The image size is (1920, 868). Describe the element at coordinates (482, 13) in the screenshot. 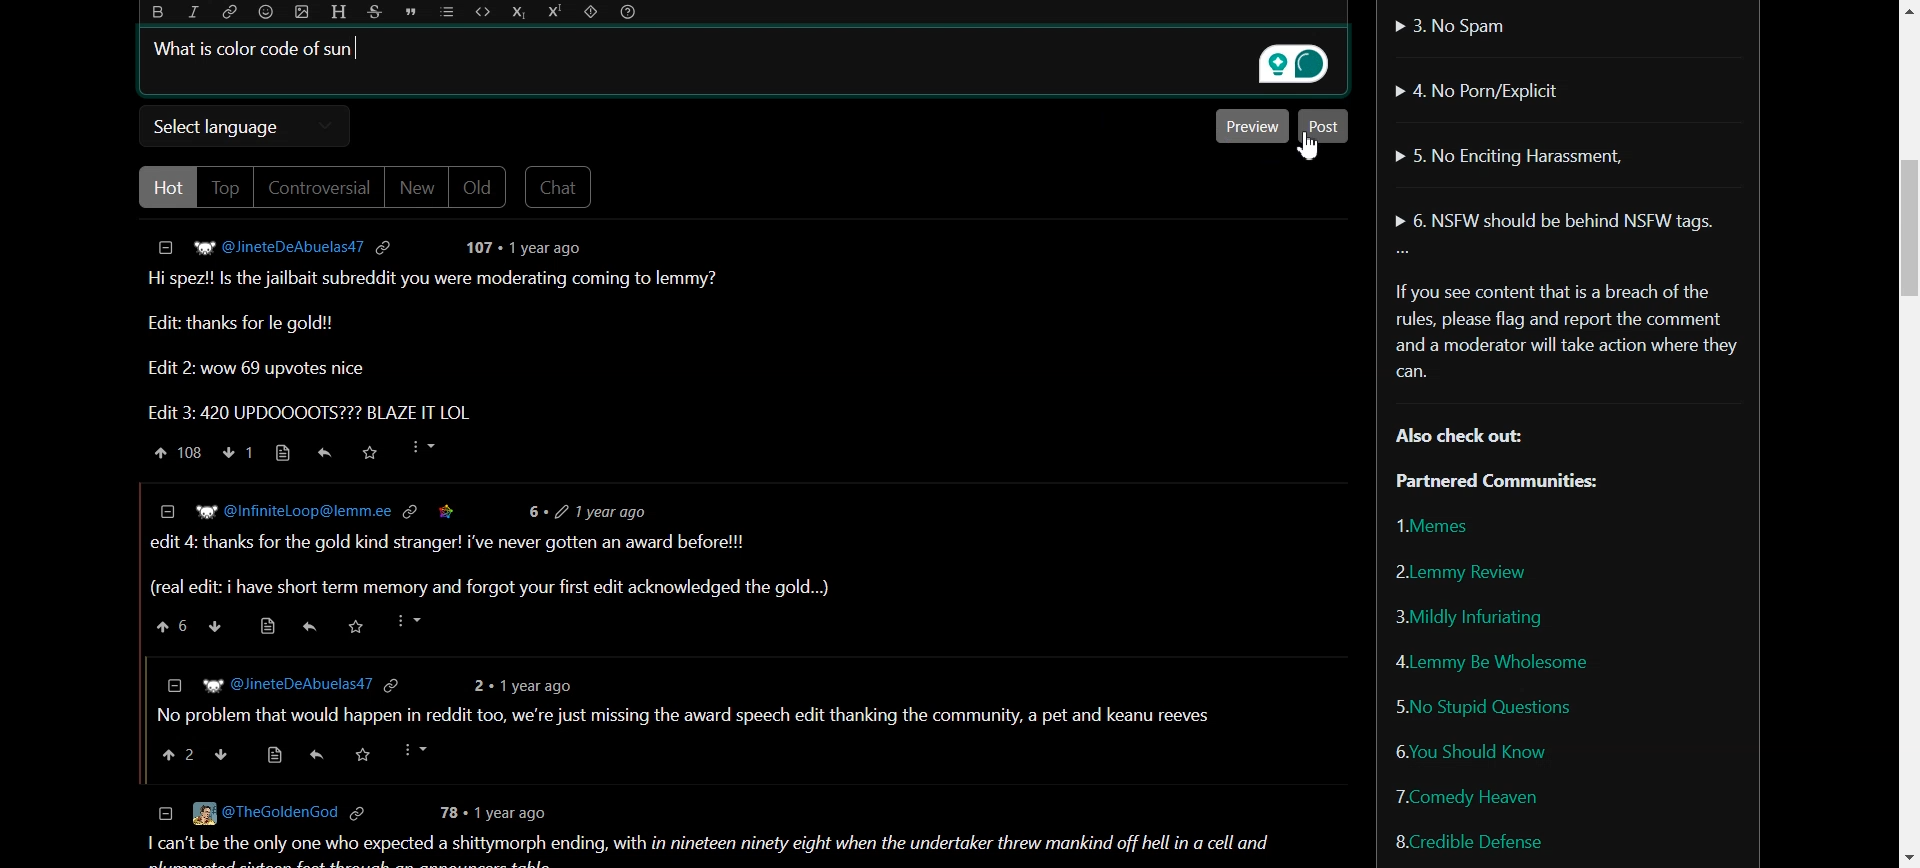

I see `Code` at that location.